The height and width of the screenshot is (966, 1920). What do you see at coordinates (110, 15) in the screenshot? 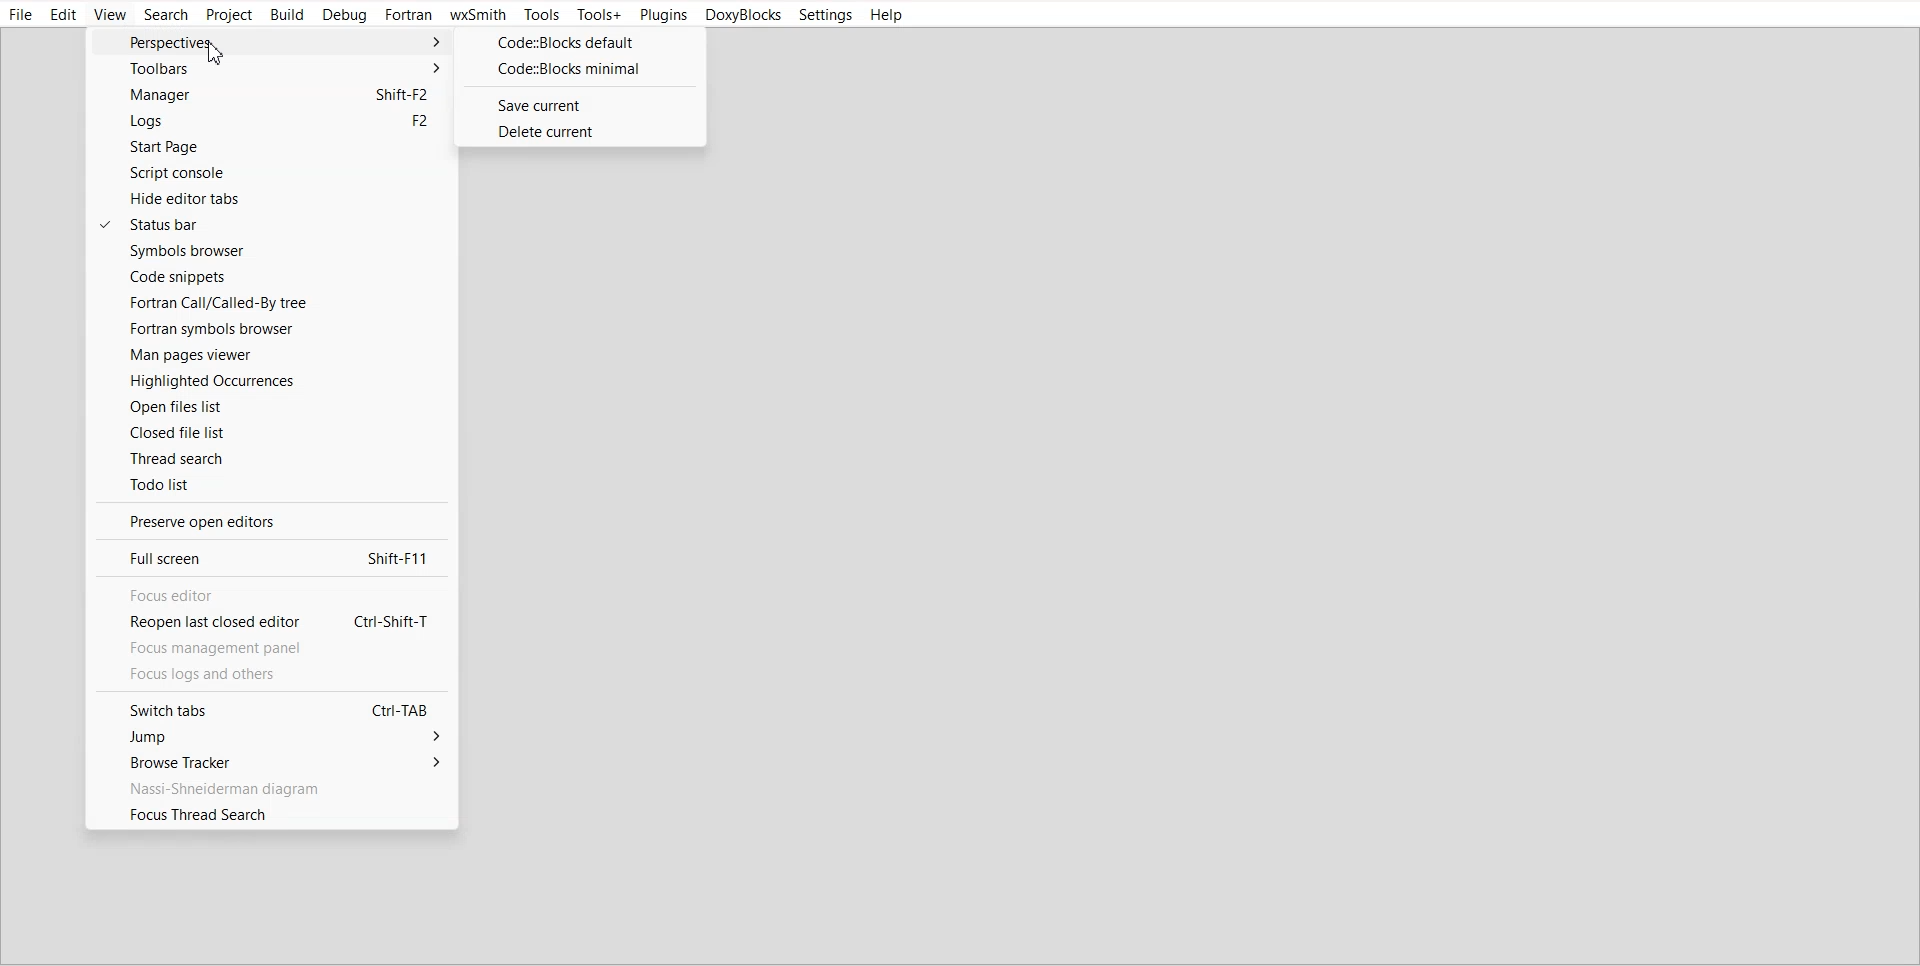
I see `View` at bounding box center [110, 15].